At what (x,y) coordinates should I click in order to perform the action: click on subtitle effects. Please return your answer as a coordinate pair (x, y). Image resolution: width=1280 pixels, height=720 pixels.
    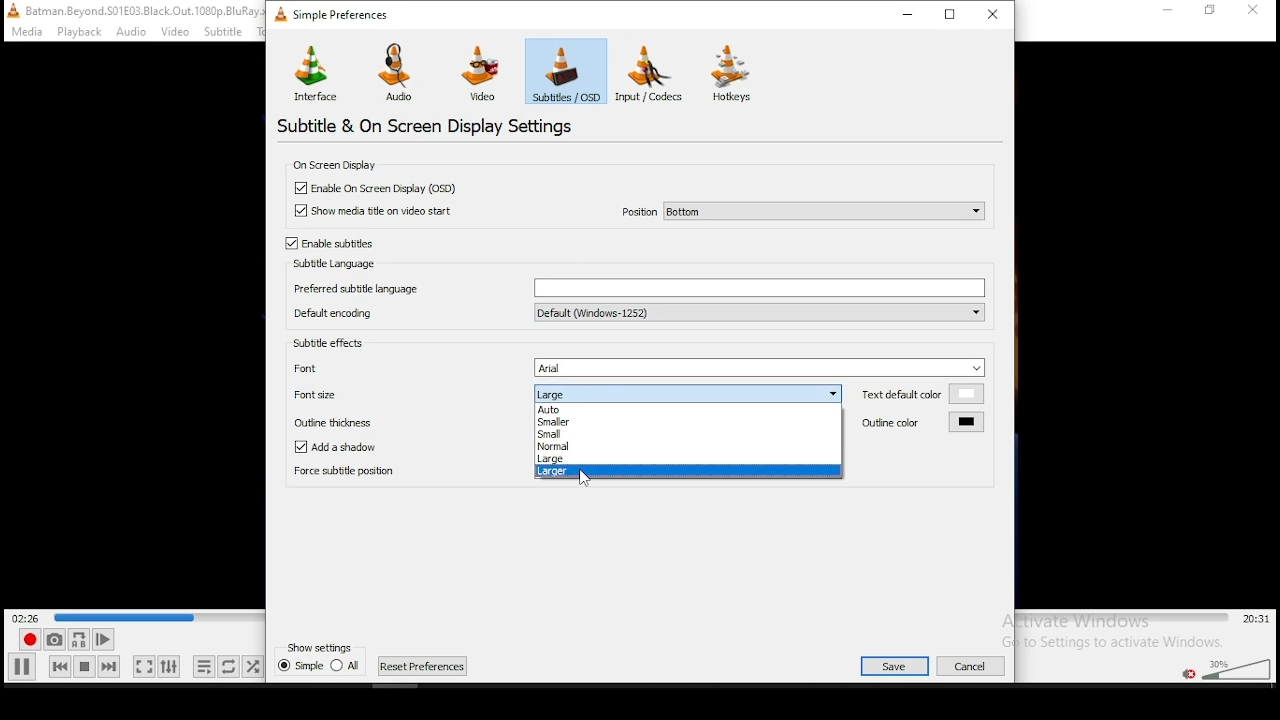
    Looking at the image, I should click on (328, 342).